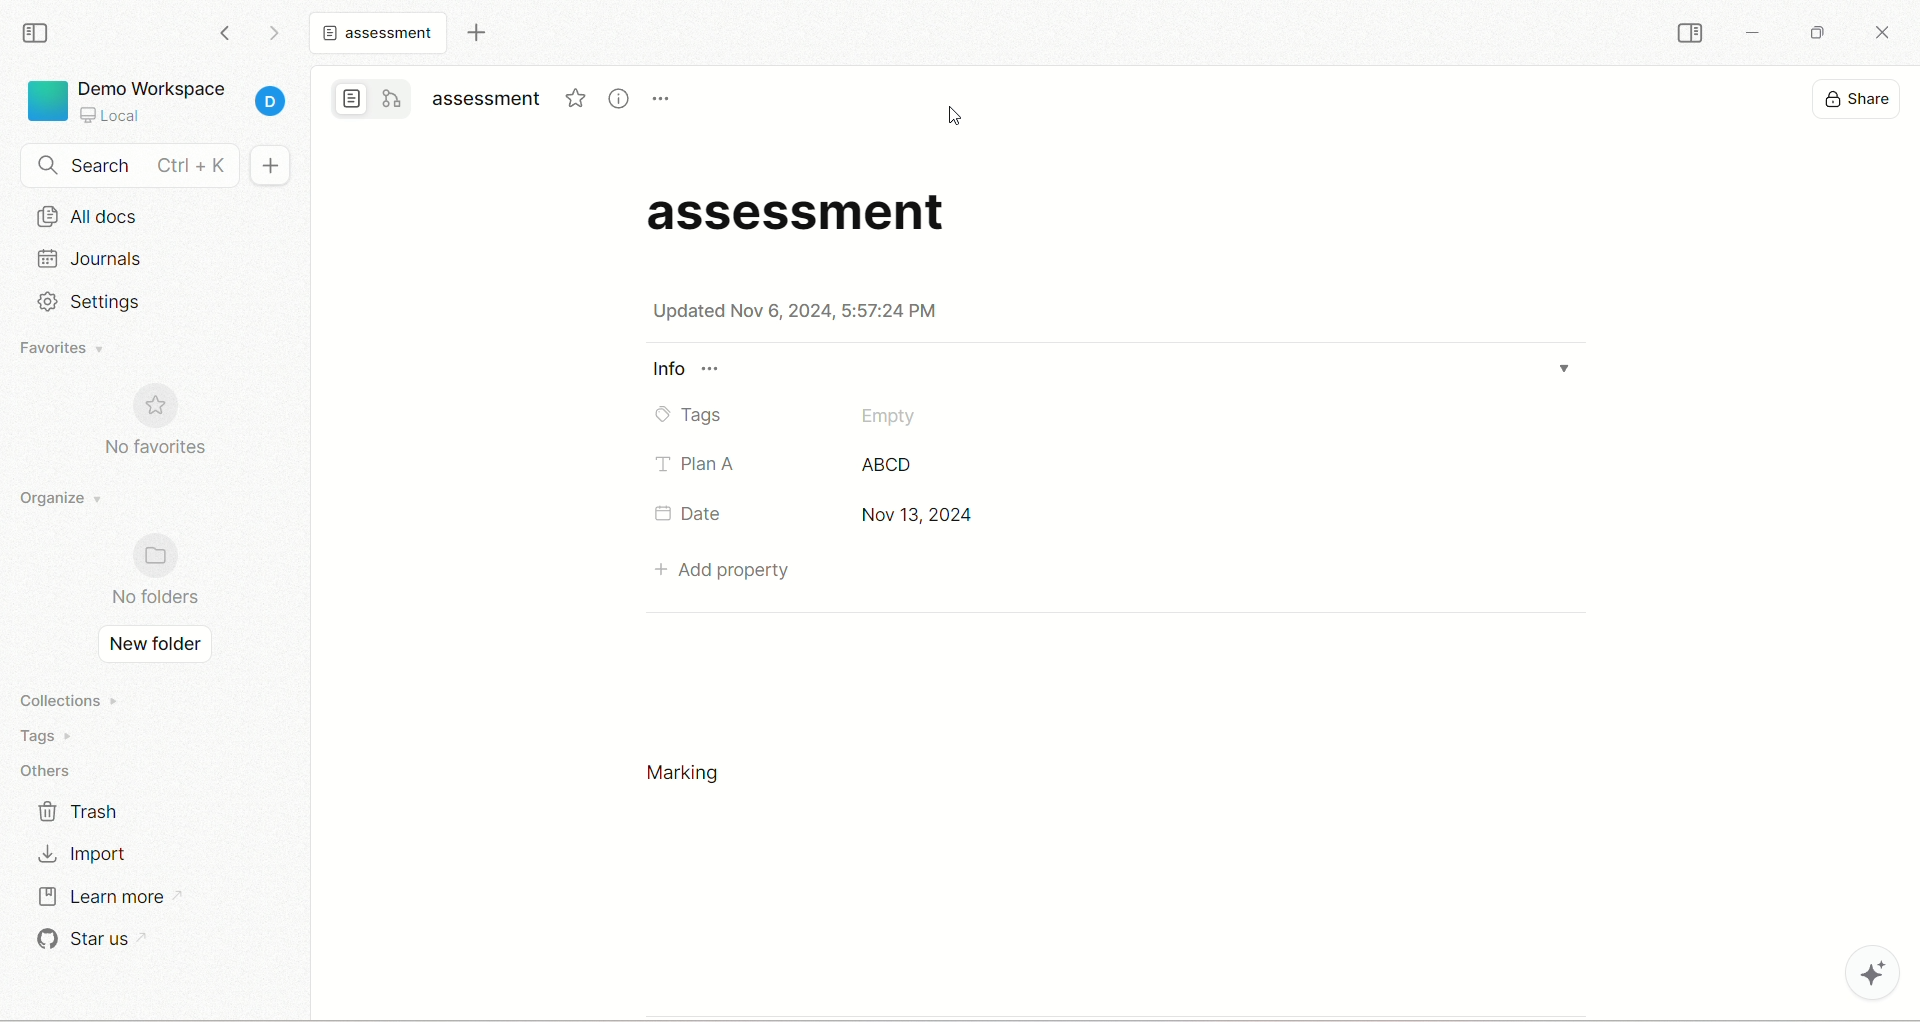 This screenshot has height=1022, width=1920. What do you see at coordinates (69, 349) in the screenshot?
I see `favorites` at bounding box center [69, 349].